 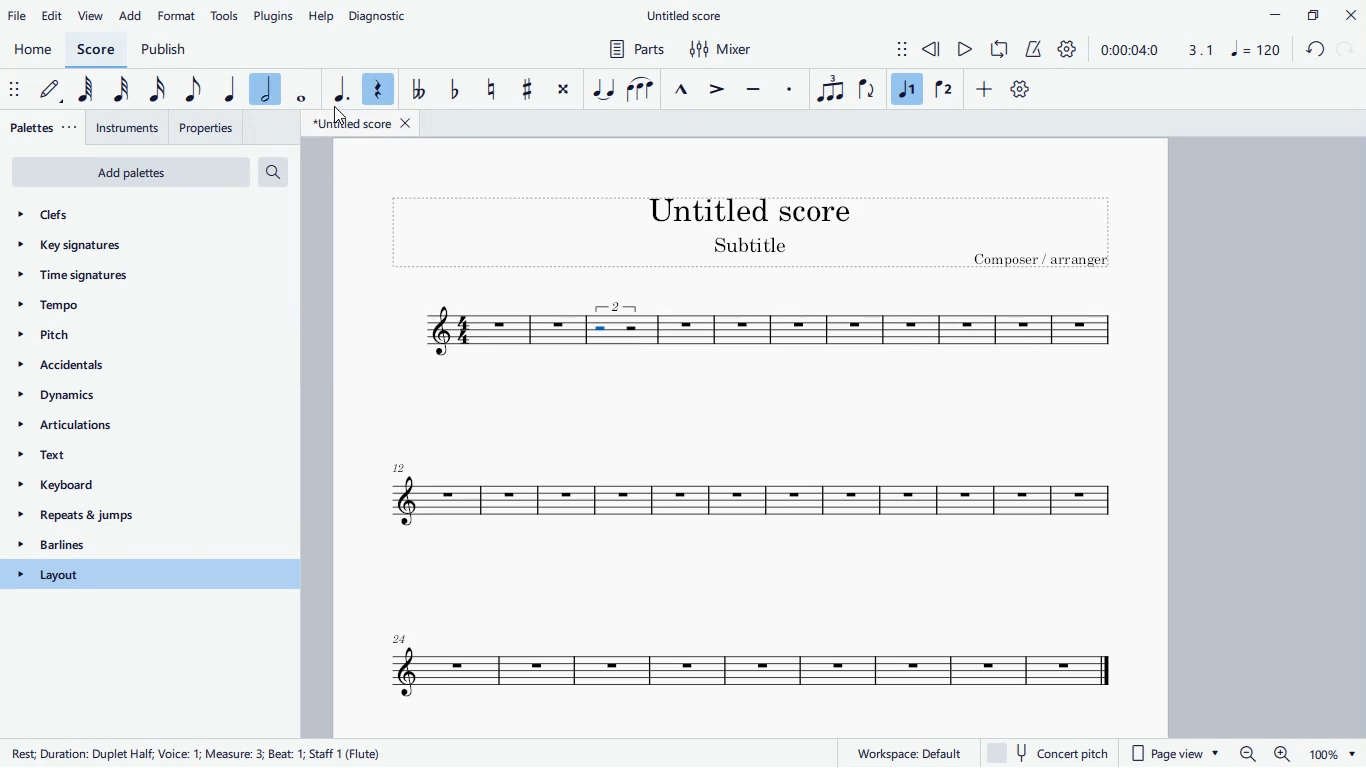 I want to click on barlines, so click(x=131, y=547).